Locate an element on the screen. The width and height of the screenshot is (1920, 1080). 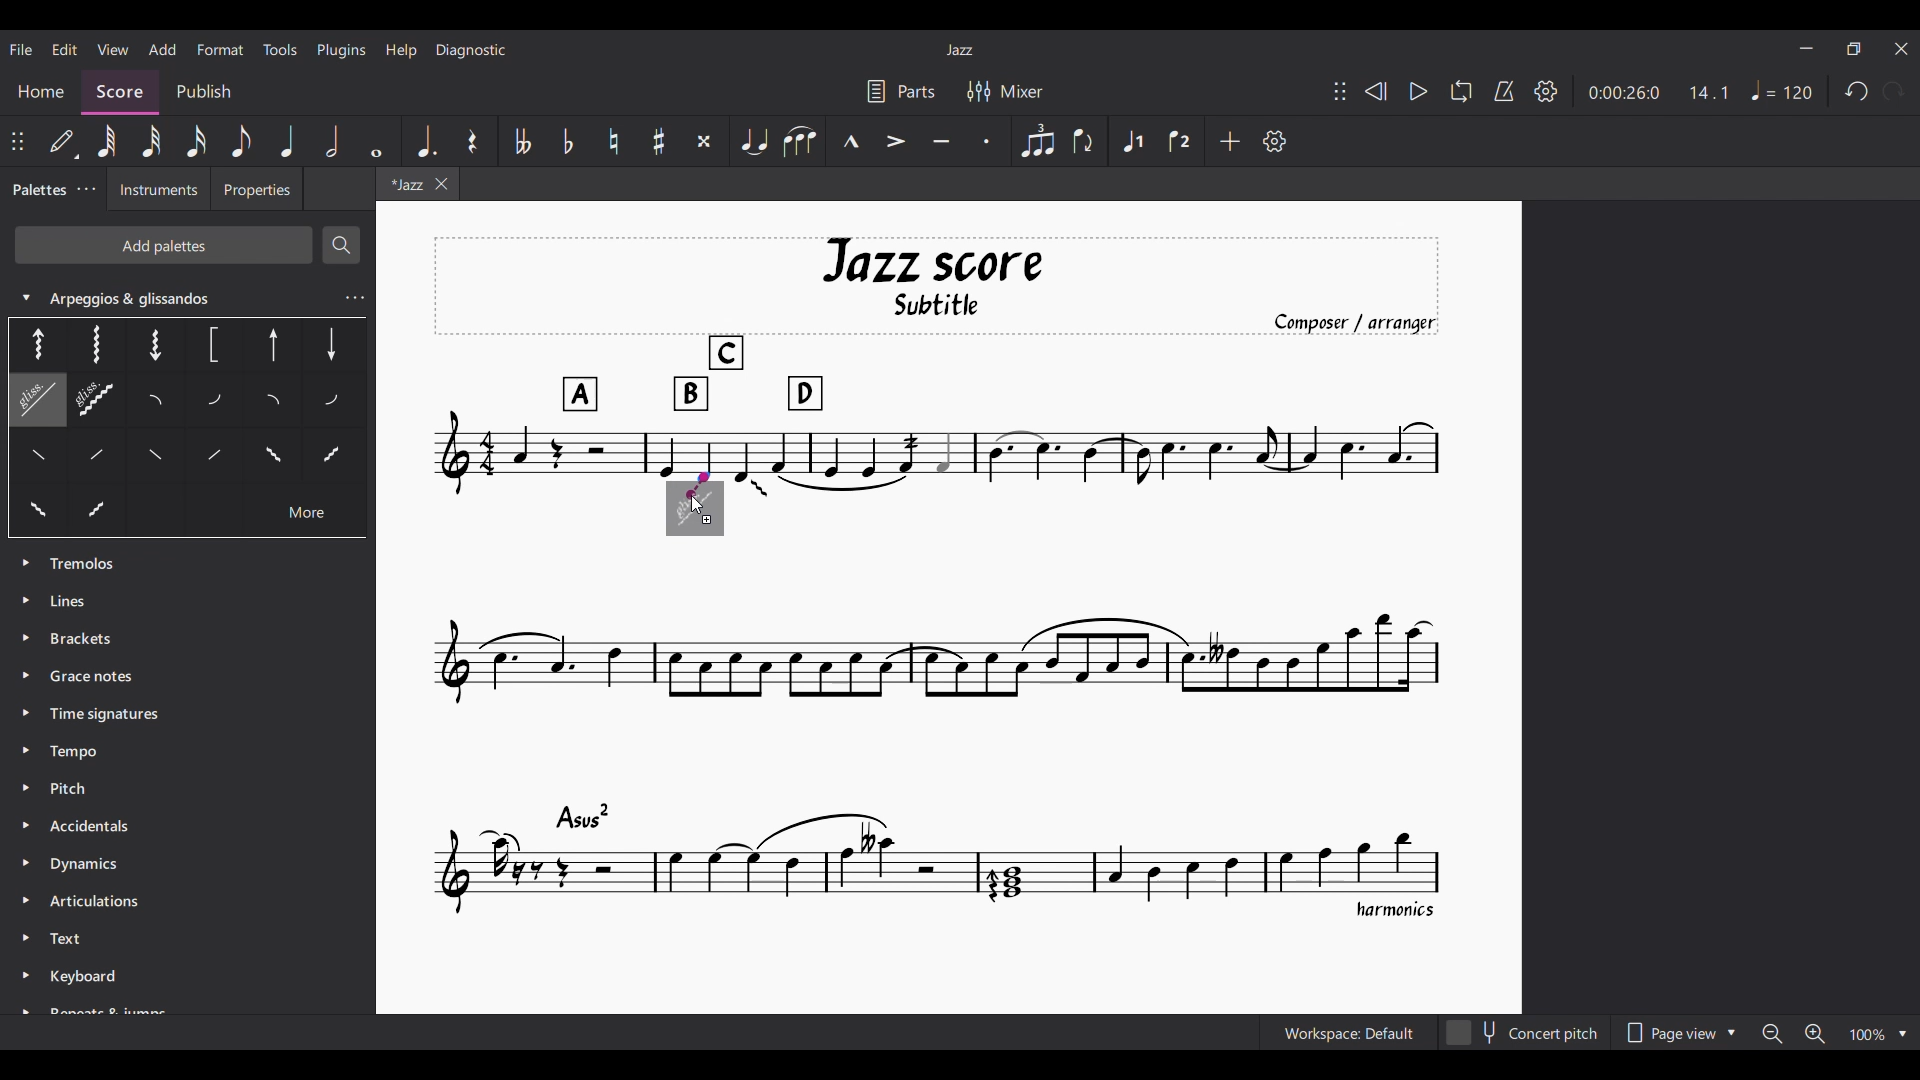
Diagnostic menu is located at coordinates (471, 50).